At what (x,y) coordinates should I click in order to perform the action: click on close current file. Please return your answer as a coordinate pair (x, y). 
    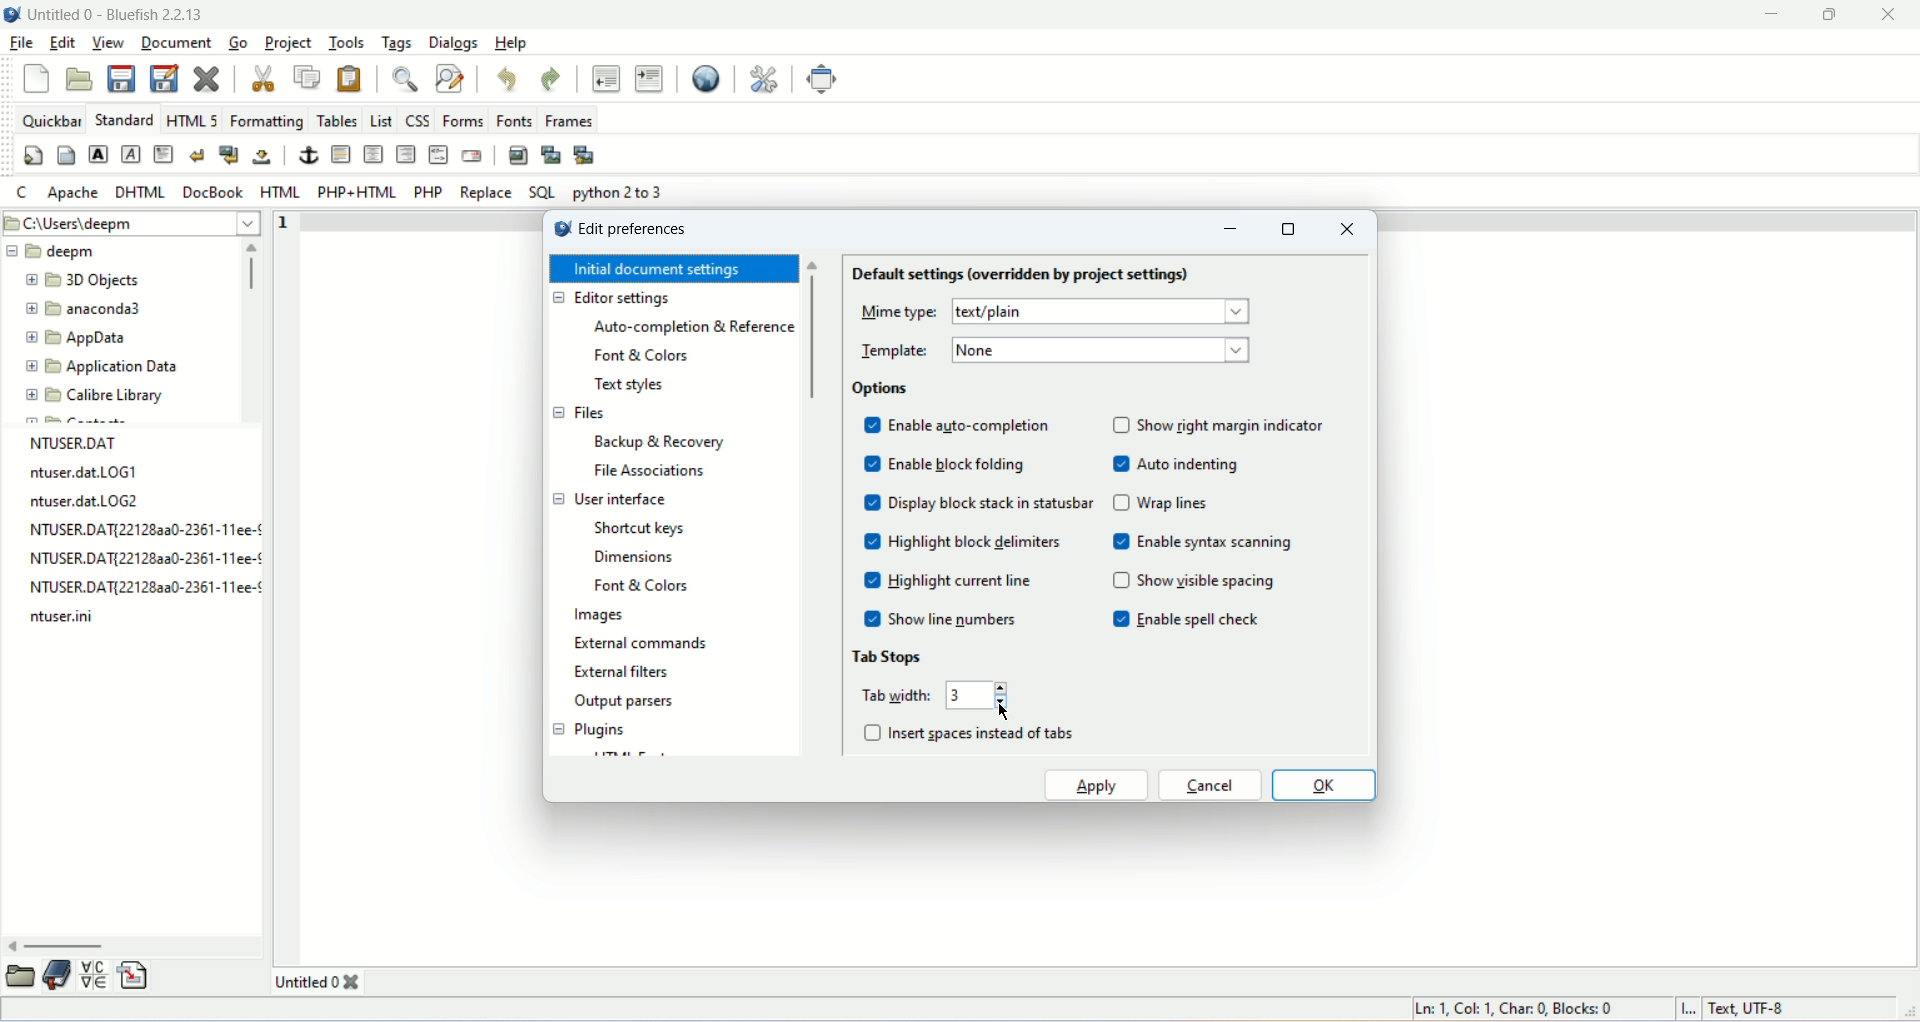
    Looking at the image, I should click on (208, 76).